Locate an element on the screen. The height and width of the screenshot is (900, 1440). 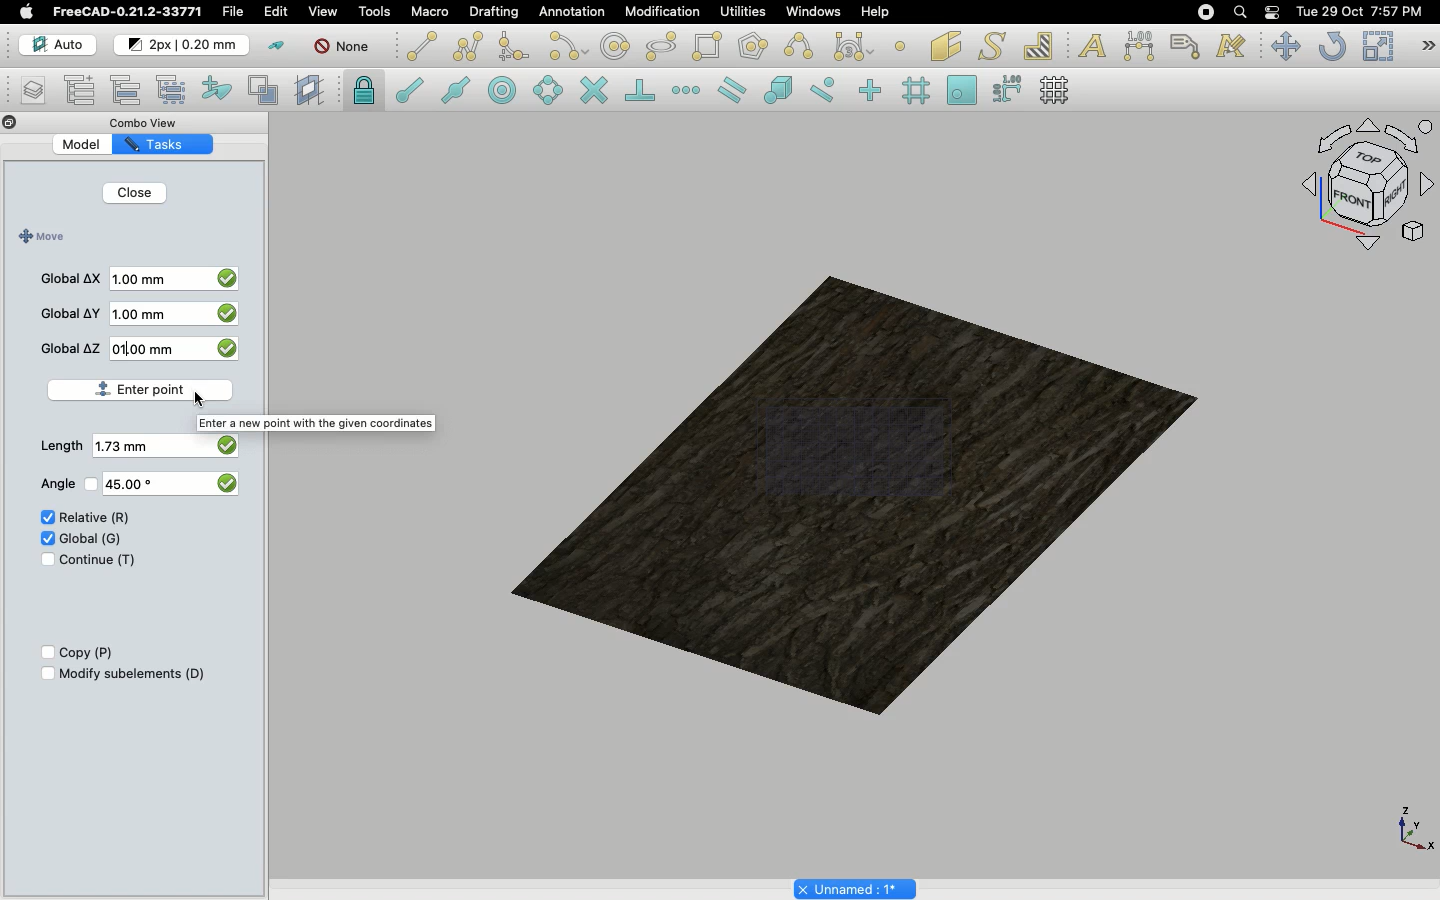
Notification is located at coordinates (1274, 11).